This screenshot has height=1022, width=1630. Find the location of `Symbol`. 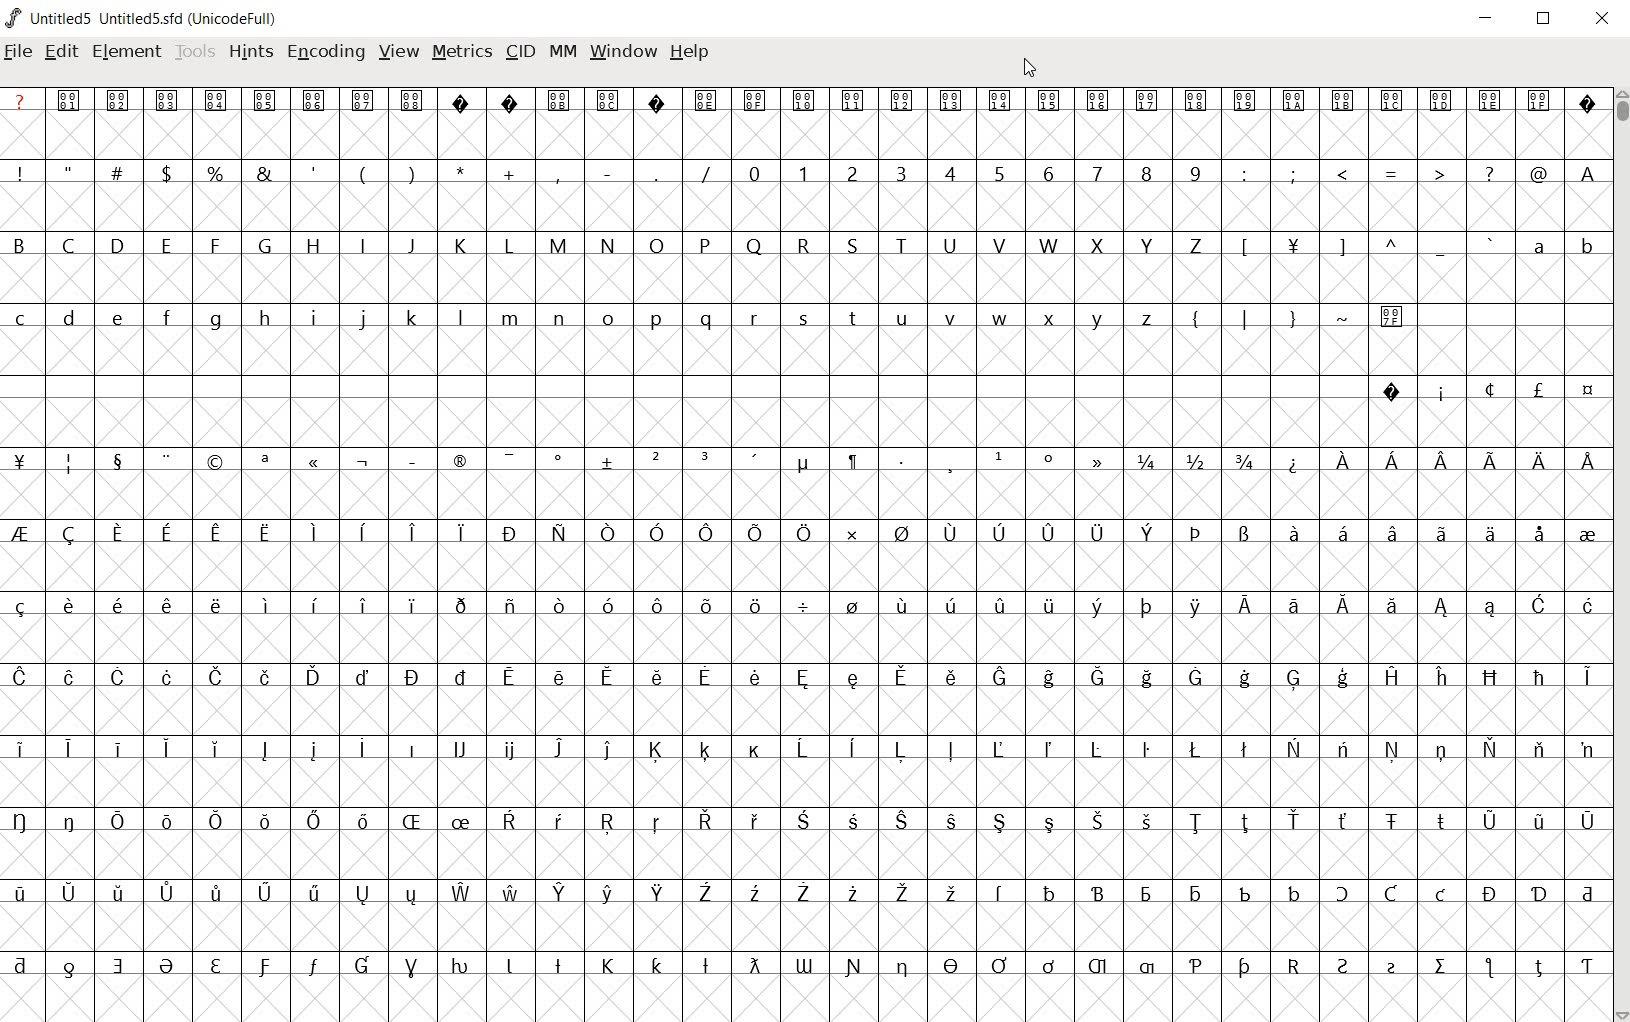

Symbol is located at coordinates (557, 964).